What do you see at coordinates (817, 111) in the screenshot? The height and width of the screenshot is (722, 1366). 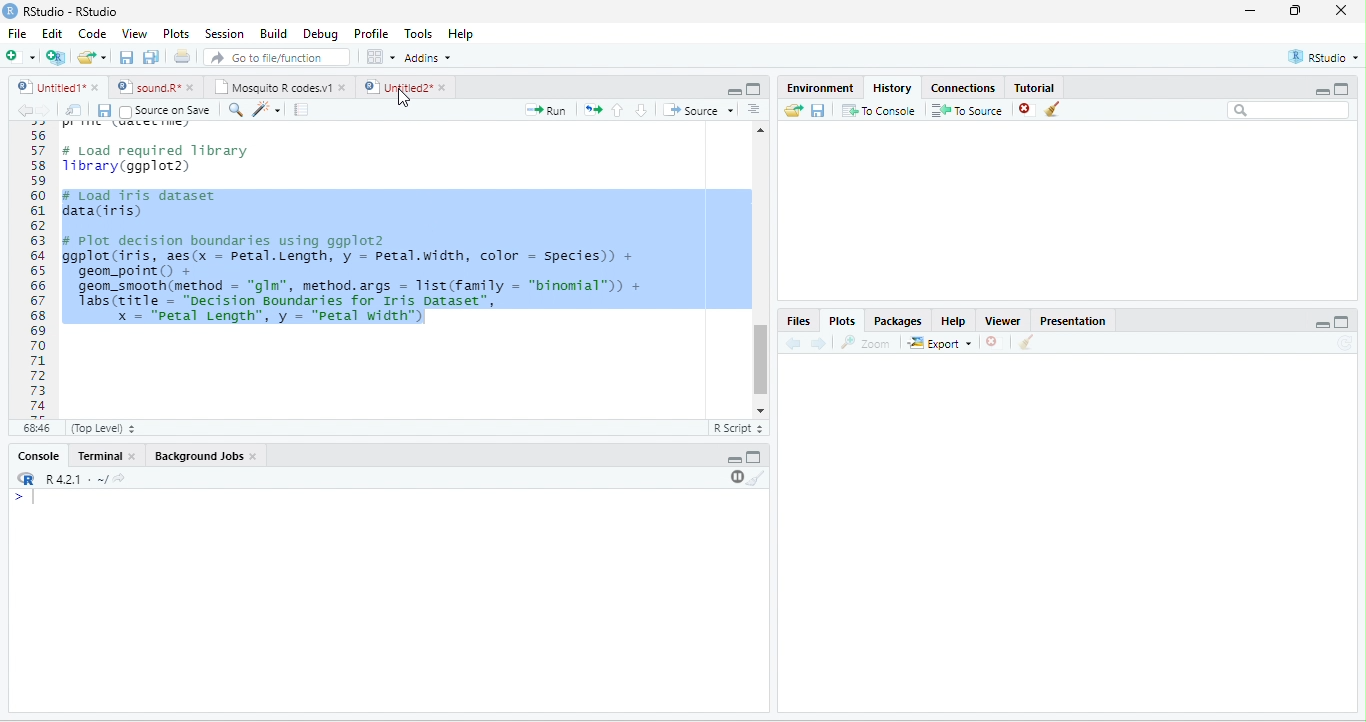 I see `save` at bounding box center [817, 111].